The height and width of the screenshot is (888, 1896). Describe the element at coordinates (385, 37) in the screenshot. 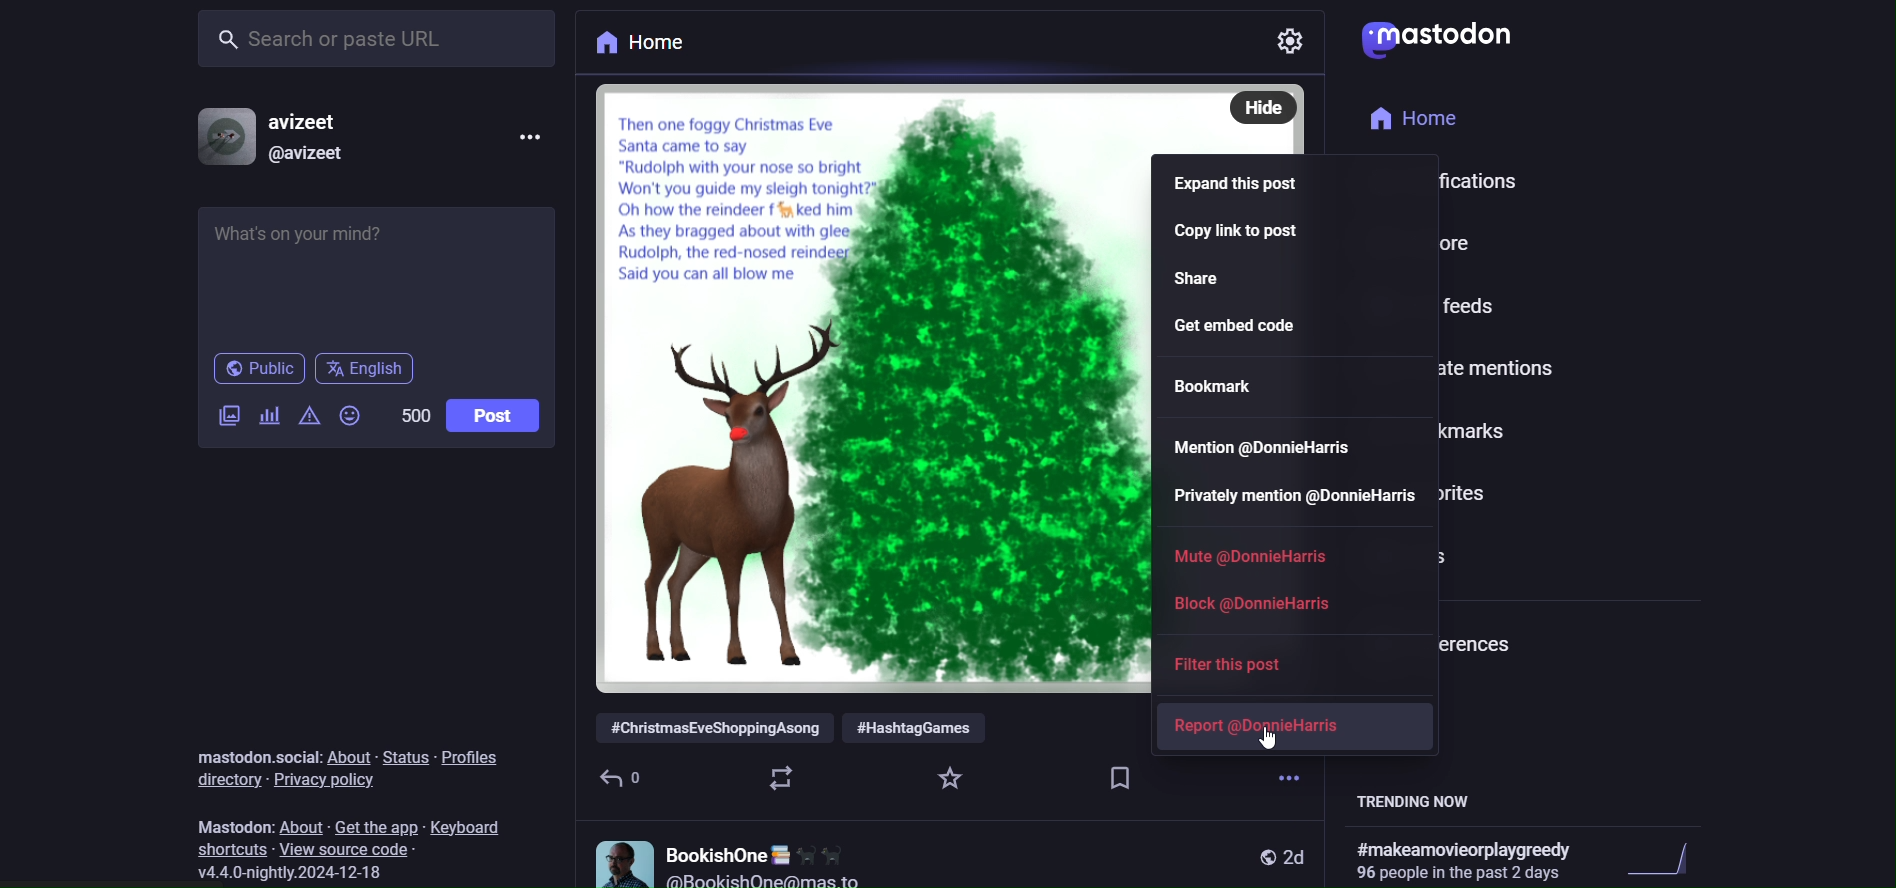

I see `search` at that location.